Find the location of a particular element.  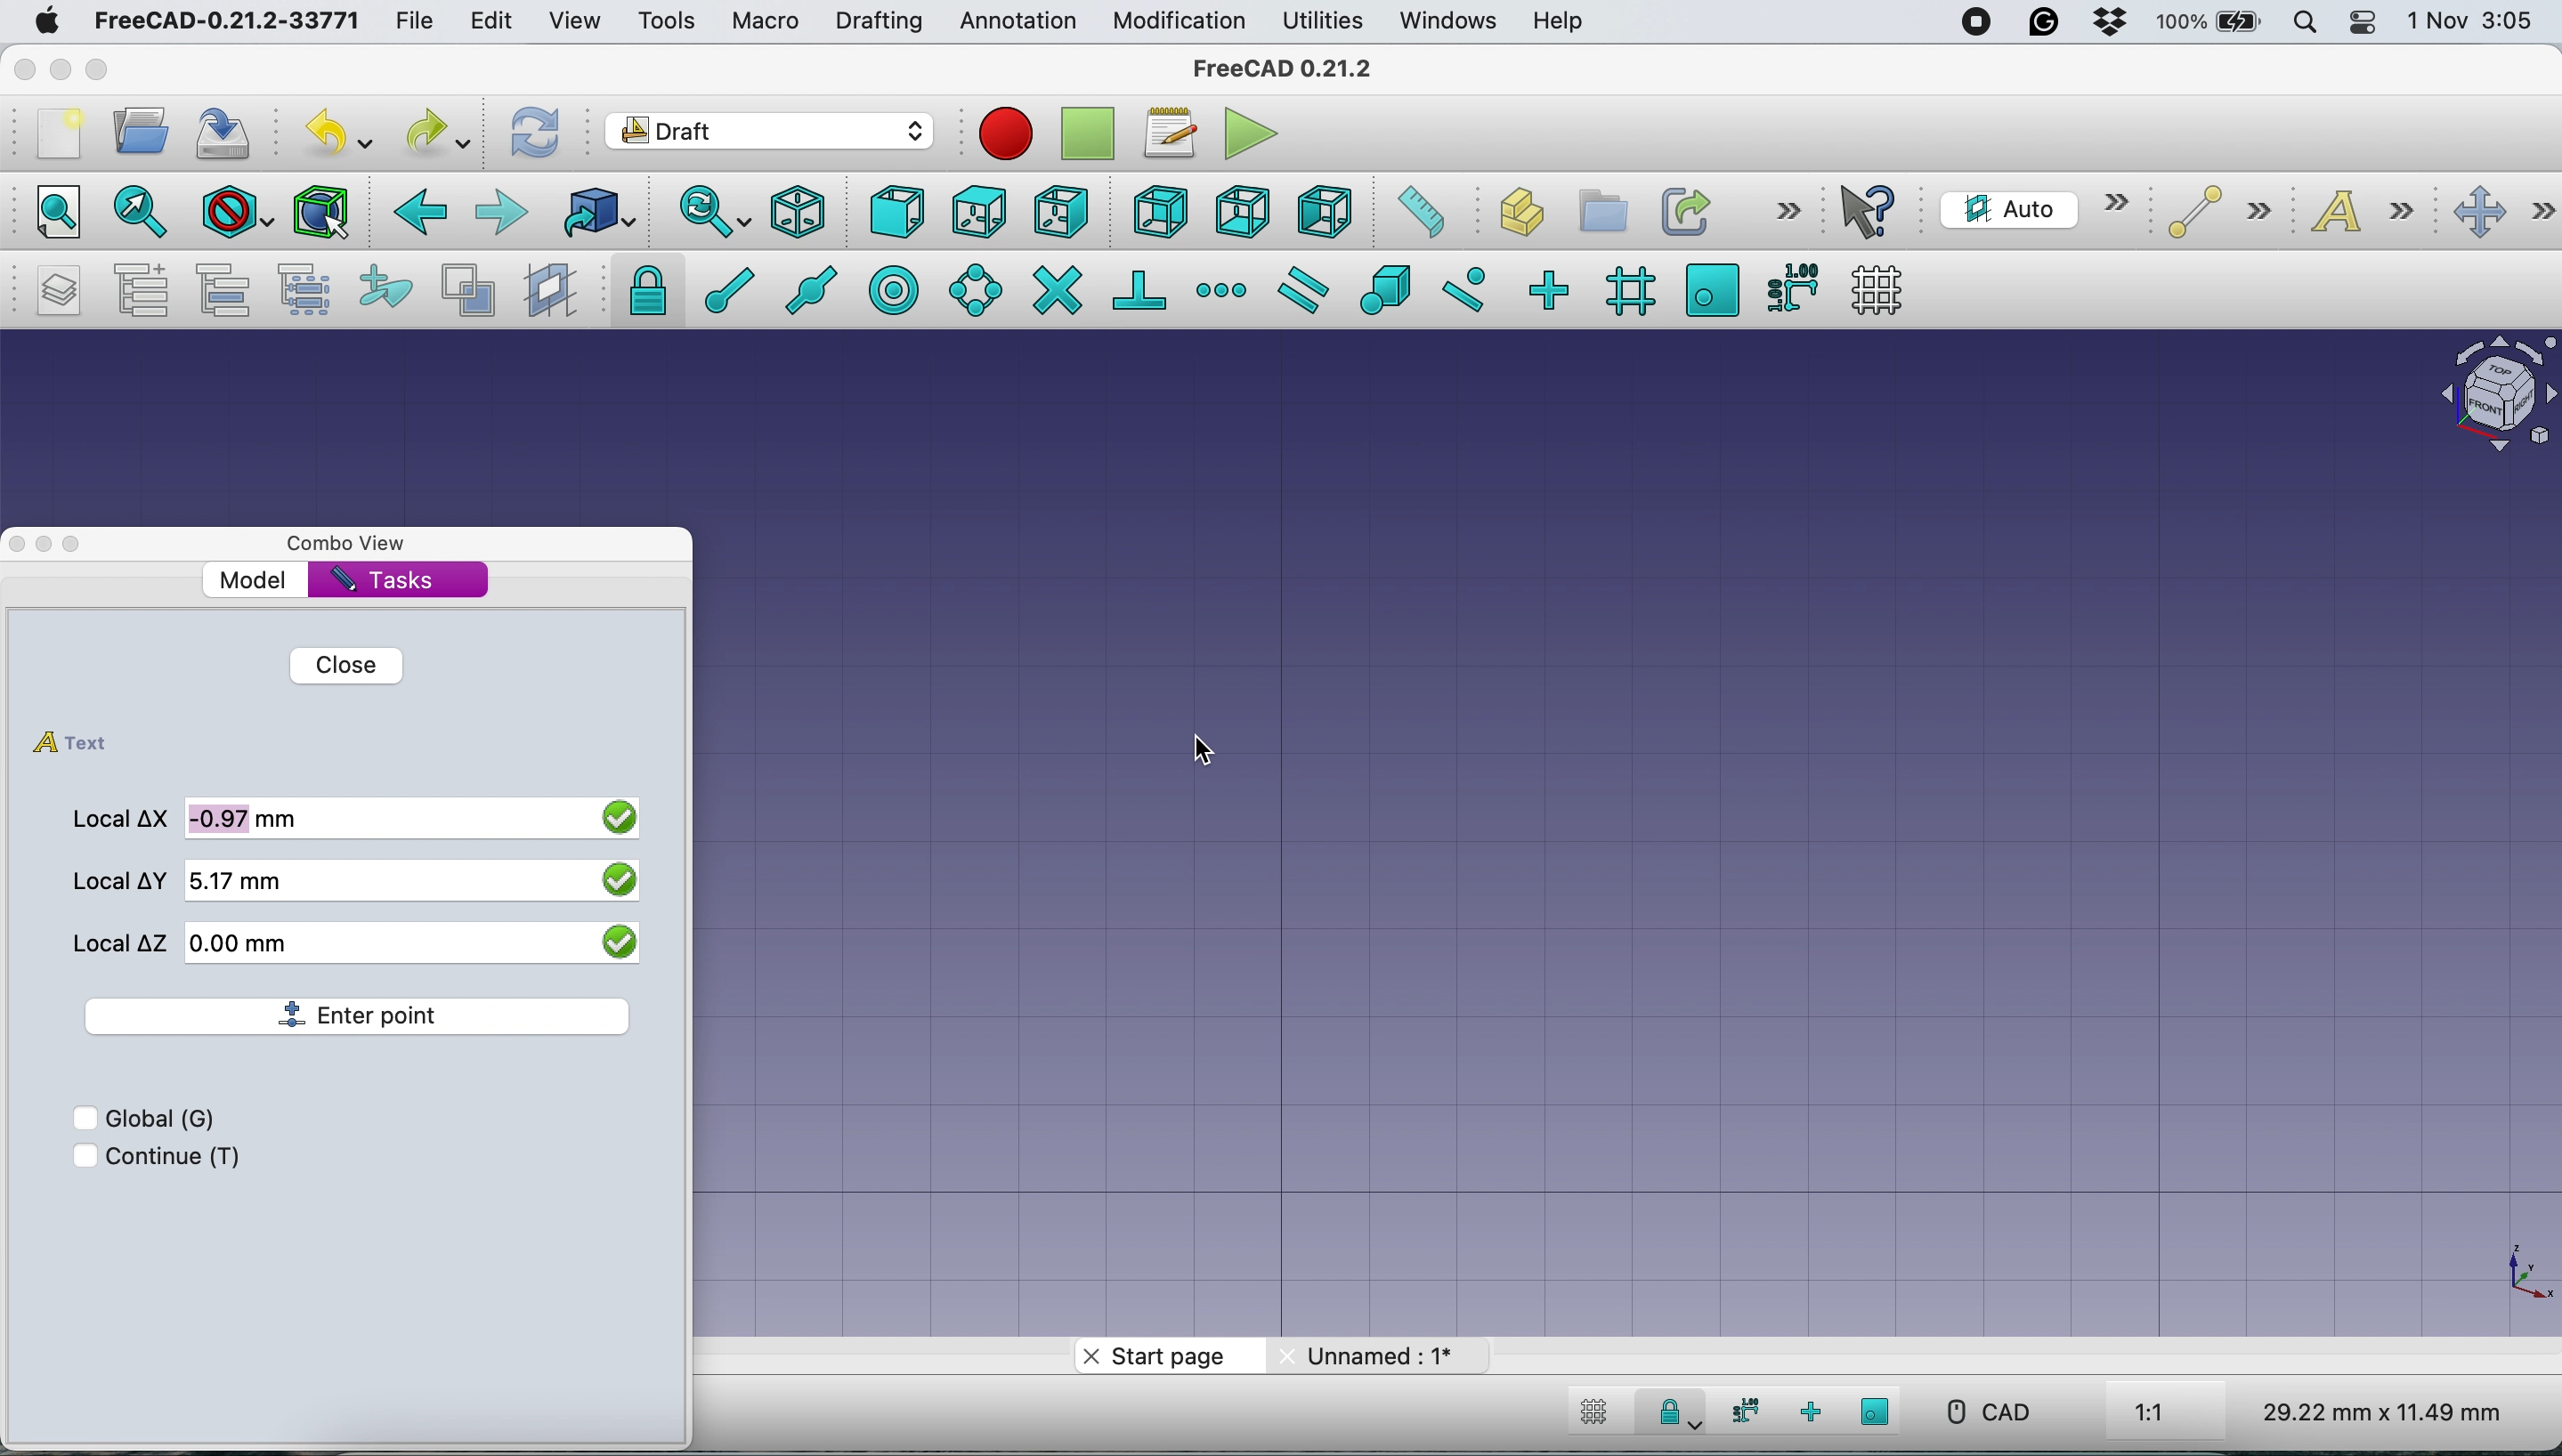

forward is located at coordinates (499, 213).